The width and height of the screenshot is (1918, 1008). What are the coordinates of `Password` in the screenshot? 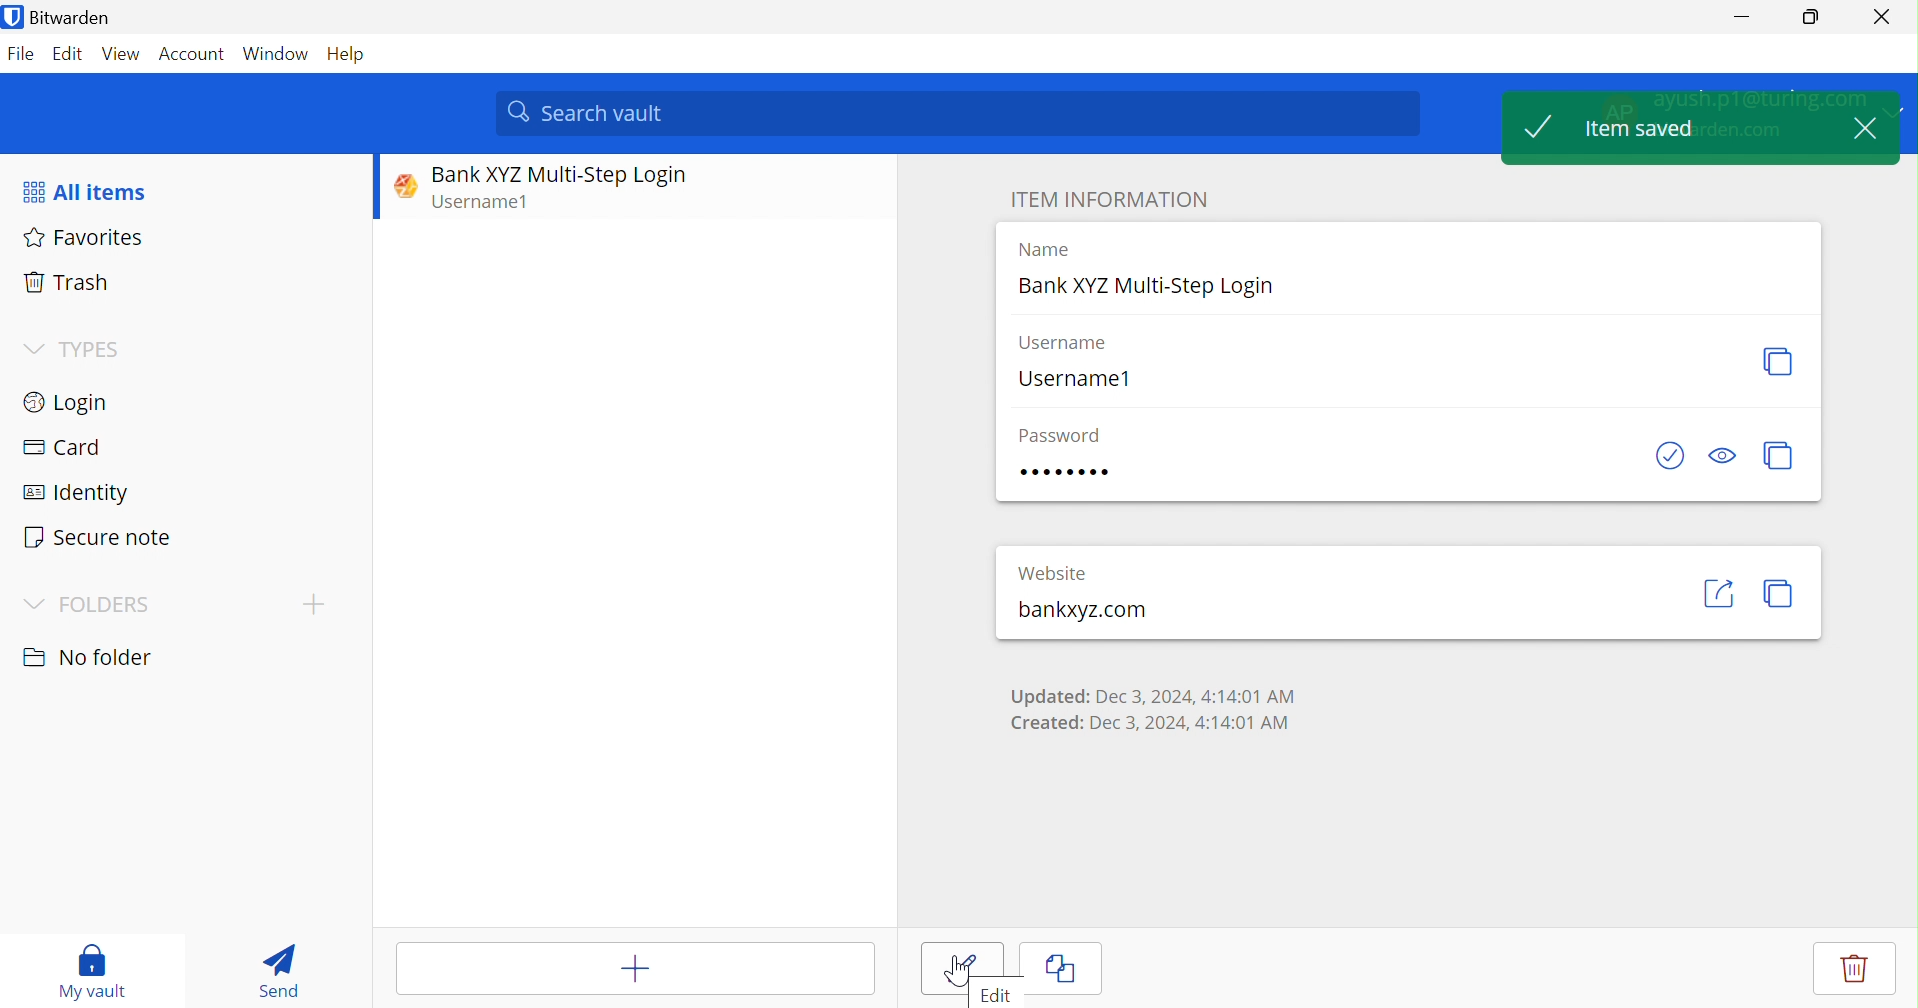 It's located at (1058, 473).